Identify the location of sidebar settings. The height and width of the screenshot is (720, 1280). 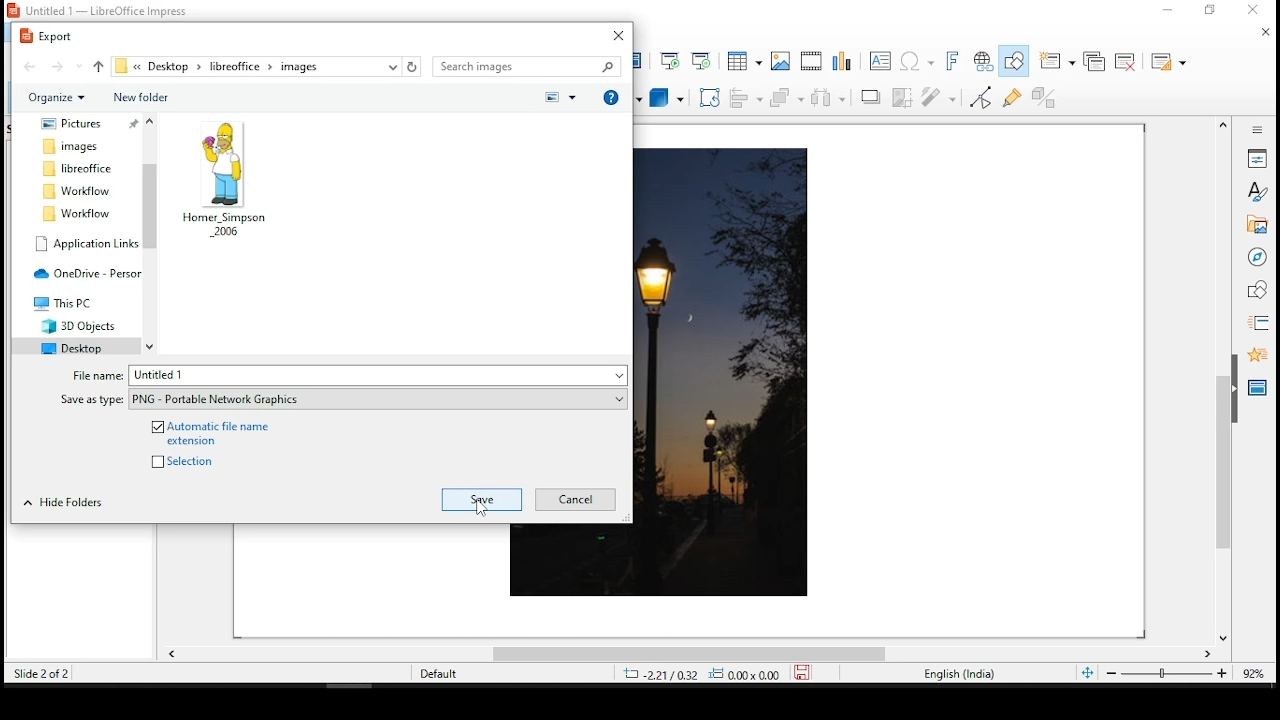
(1253, 130).